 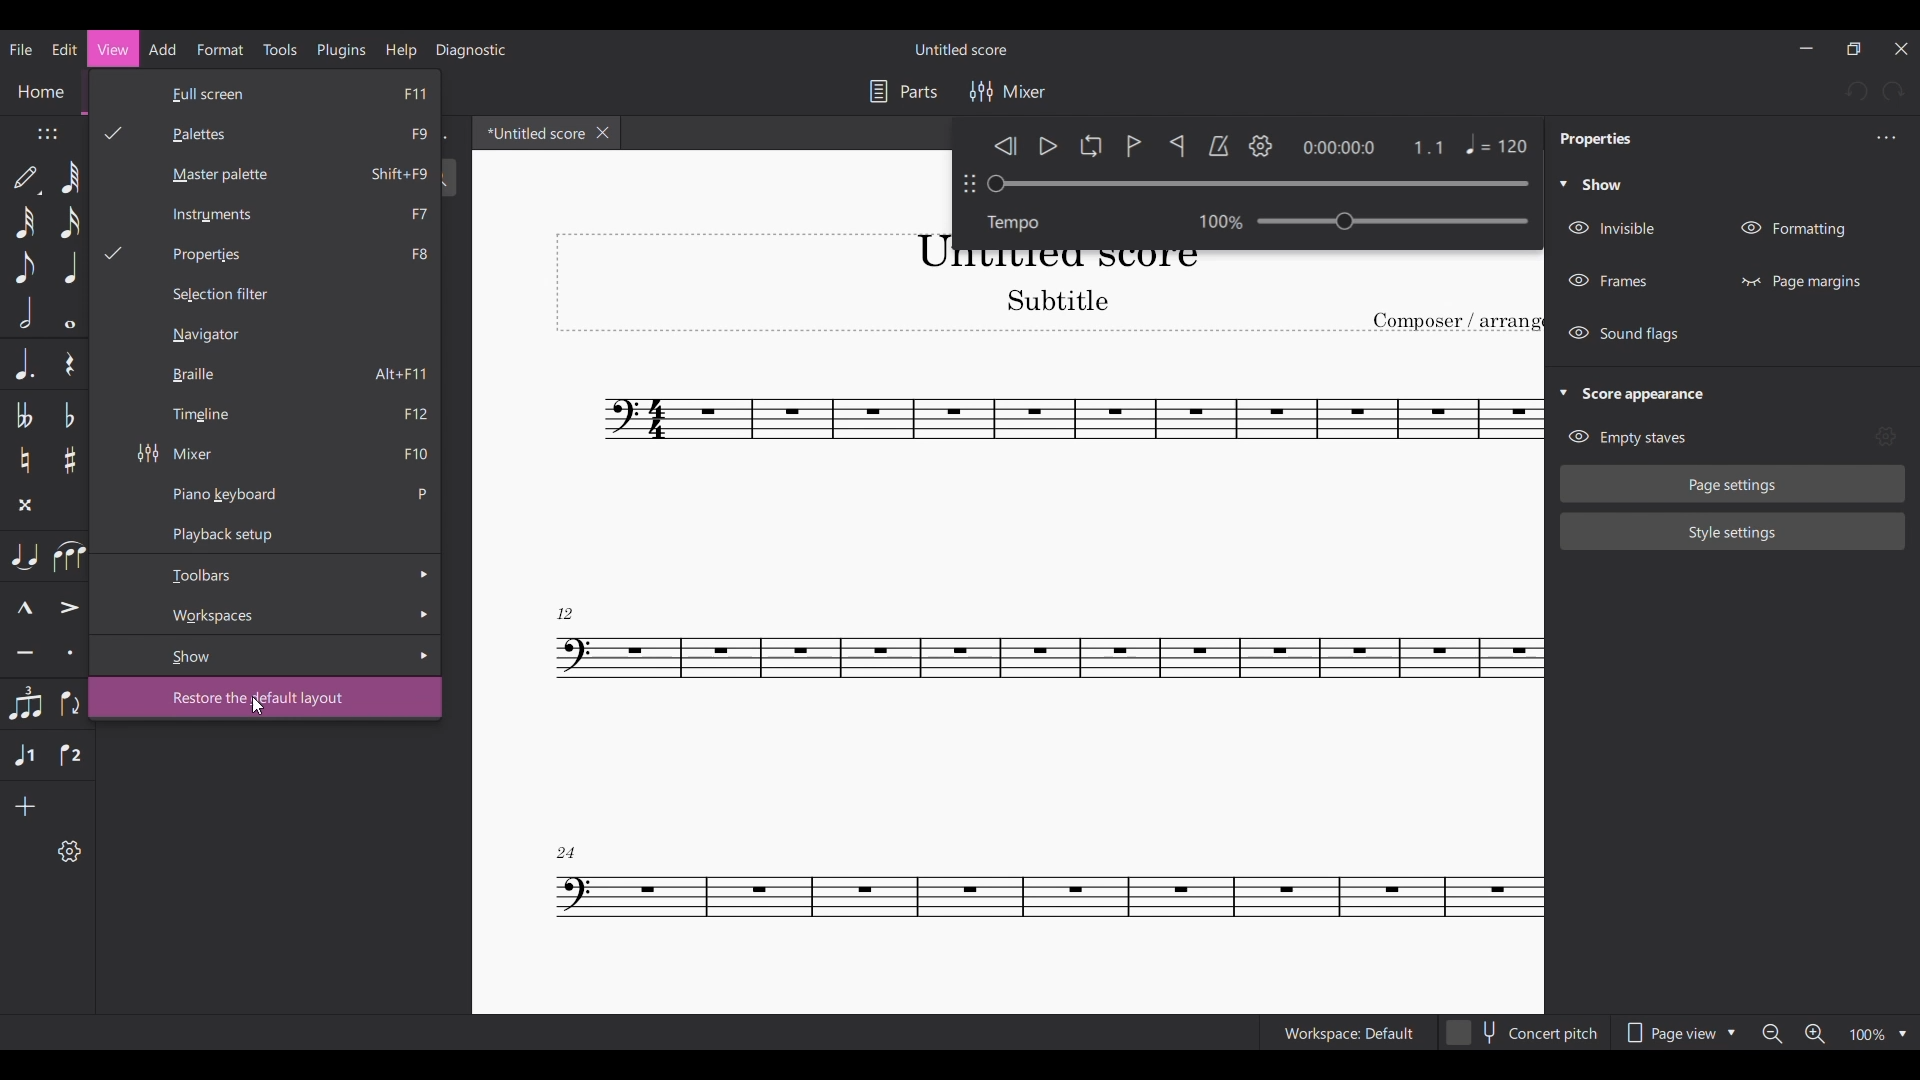 I want to click on Close interface, so click(x=1901, y=49).